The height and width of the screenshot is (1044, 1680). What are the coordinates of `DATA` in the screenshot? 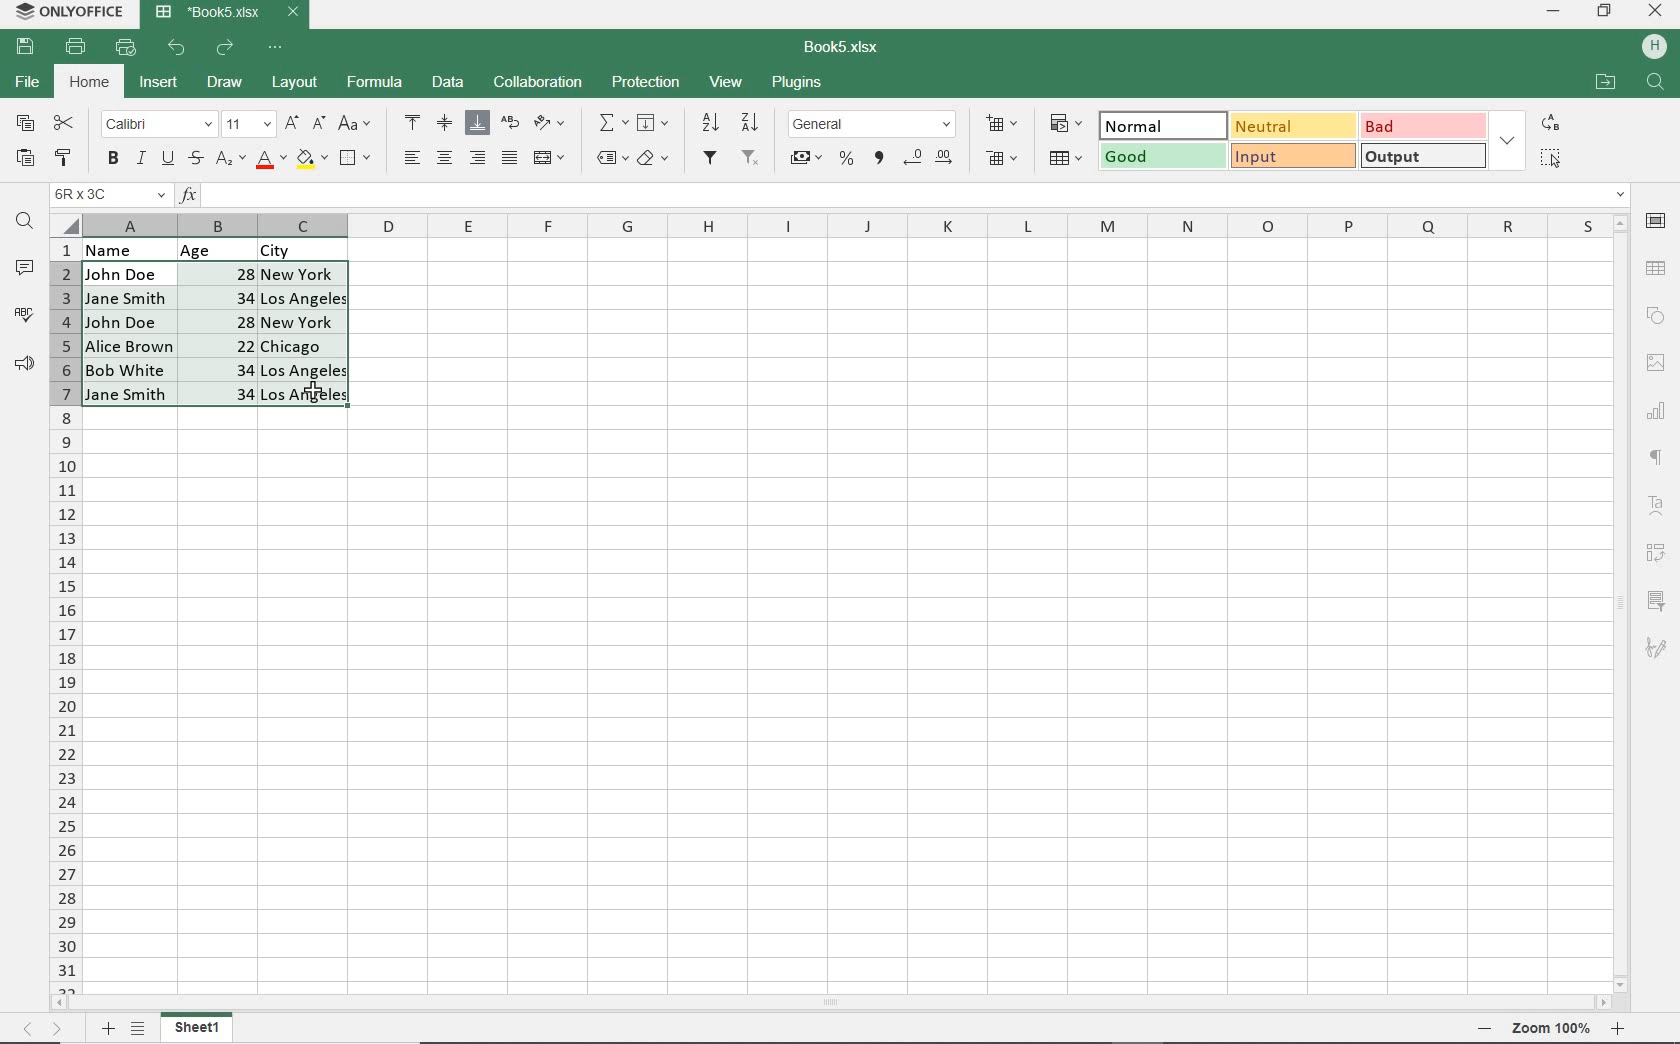 It's located at (231, 248).